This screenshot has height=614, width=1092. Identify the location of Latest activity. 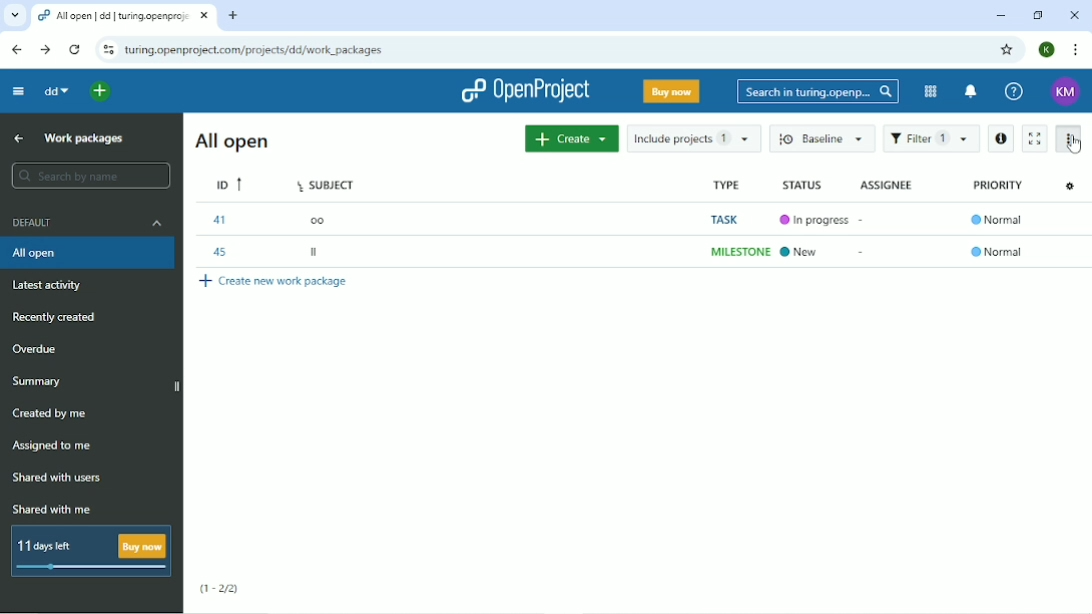
(50, 286).